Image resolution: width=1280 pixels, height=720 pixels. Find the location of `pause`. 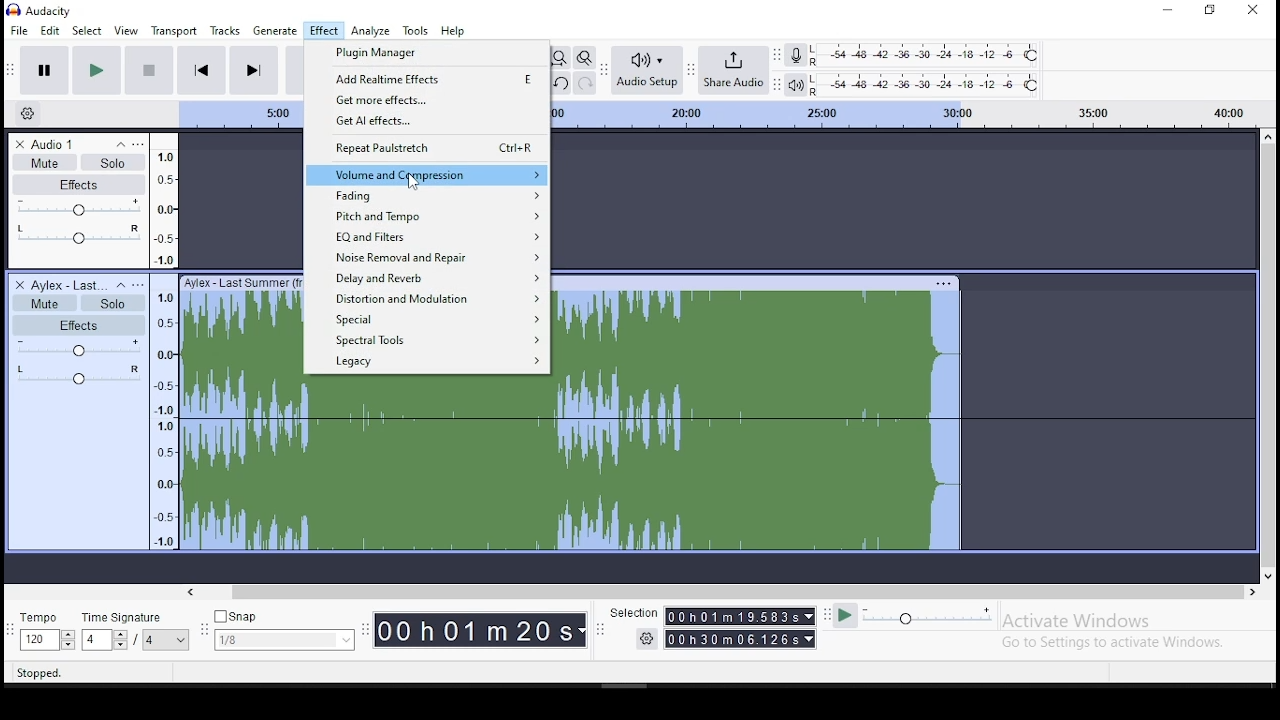

pause is located at coordinates (41, 71).